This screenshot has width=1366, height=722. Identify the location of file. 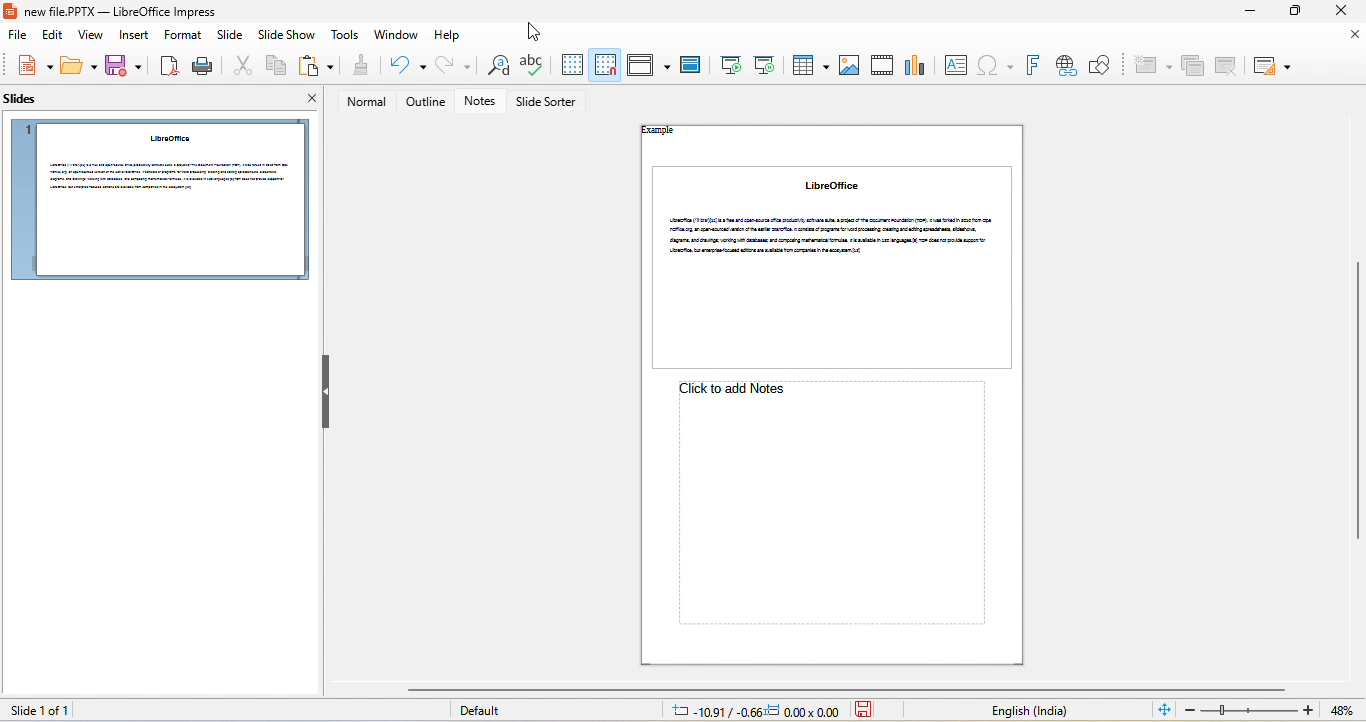
(14, 36).